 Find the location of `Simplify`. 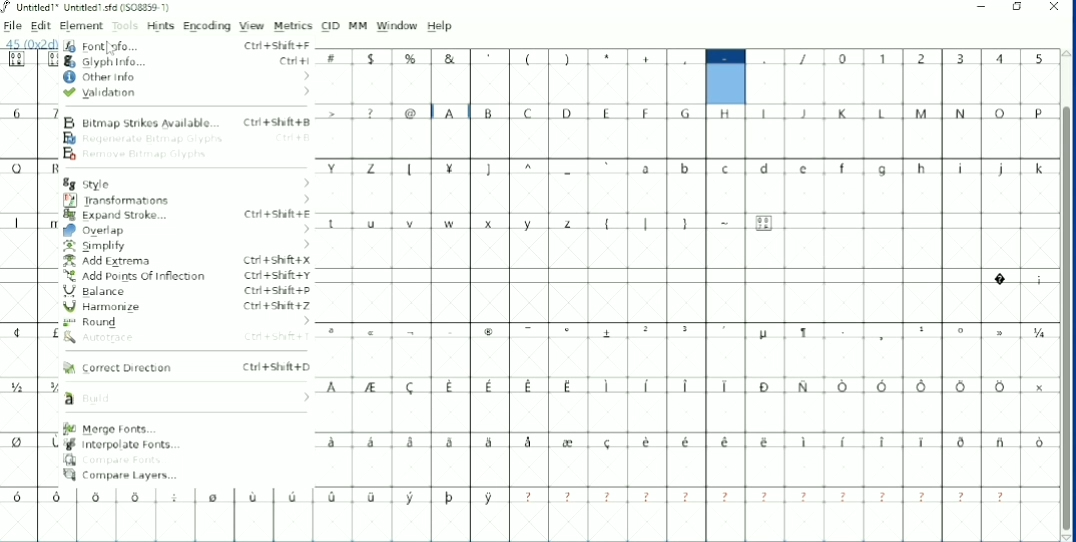

Simplify is located at coordinates (187, 246).